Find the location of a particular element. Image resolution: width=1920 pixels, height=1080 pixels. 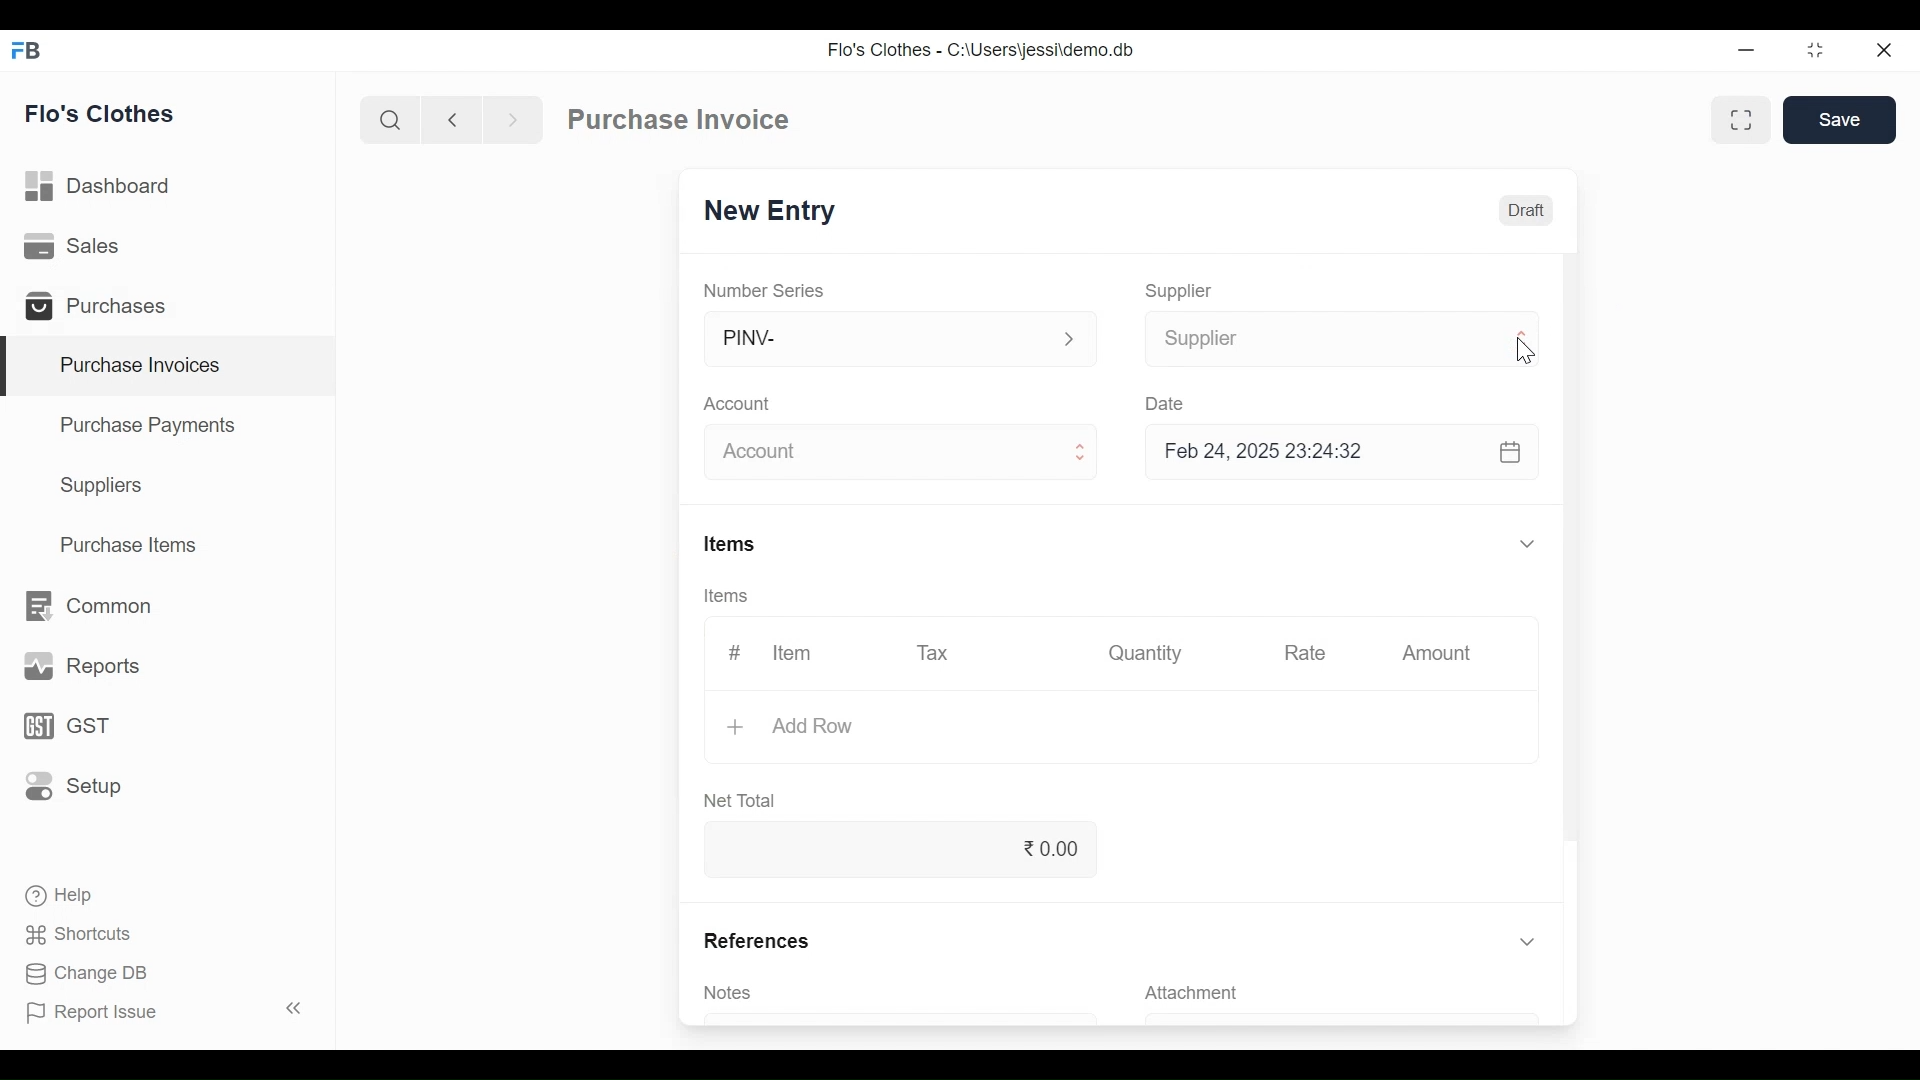

Reports is located at coordinates (78, 664).